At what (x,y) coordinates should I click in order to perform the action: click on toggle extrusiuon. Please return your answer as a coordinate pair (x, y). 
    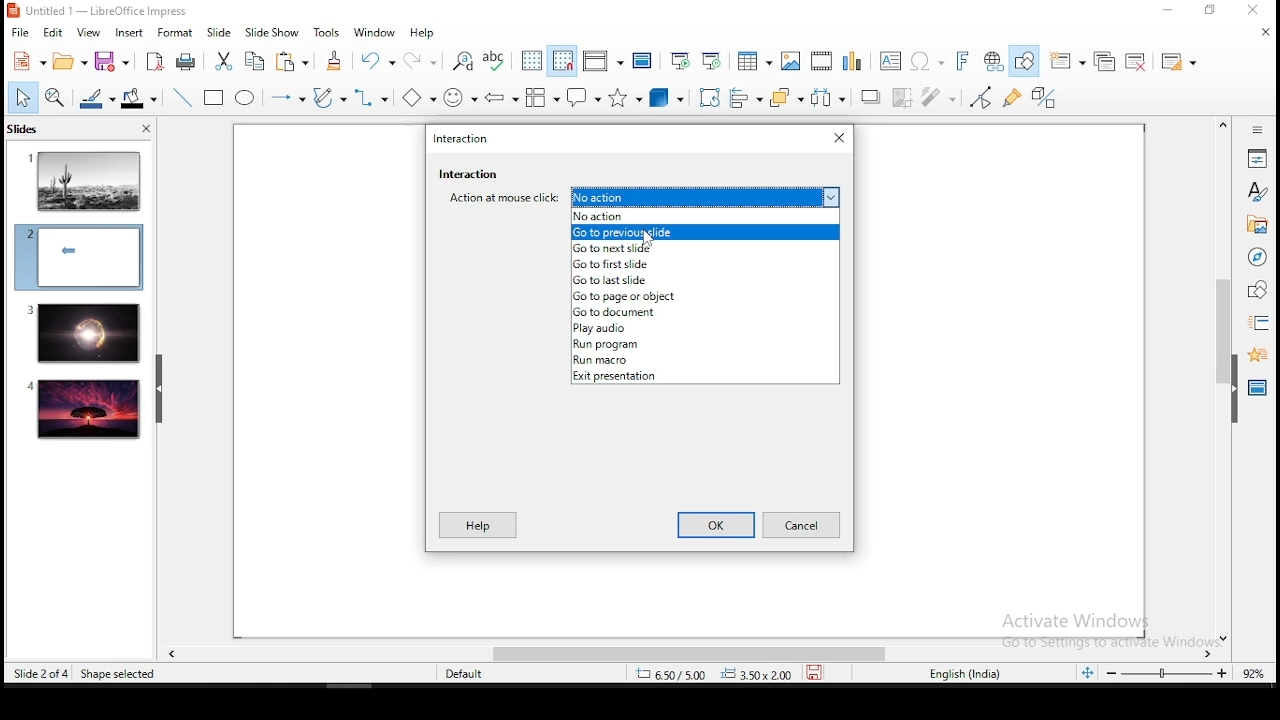
    Looking at the image, I should click on (1046, 97).